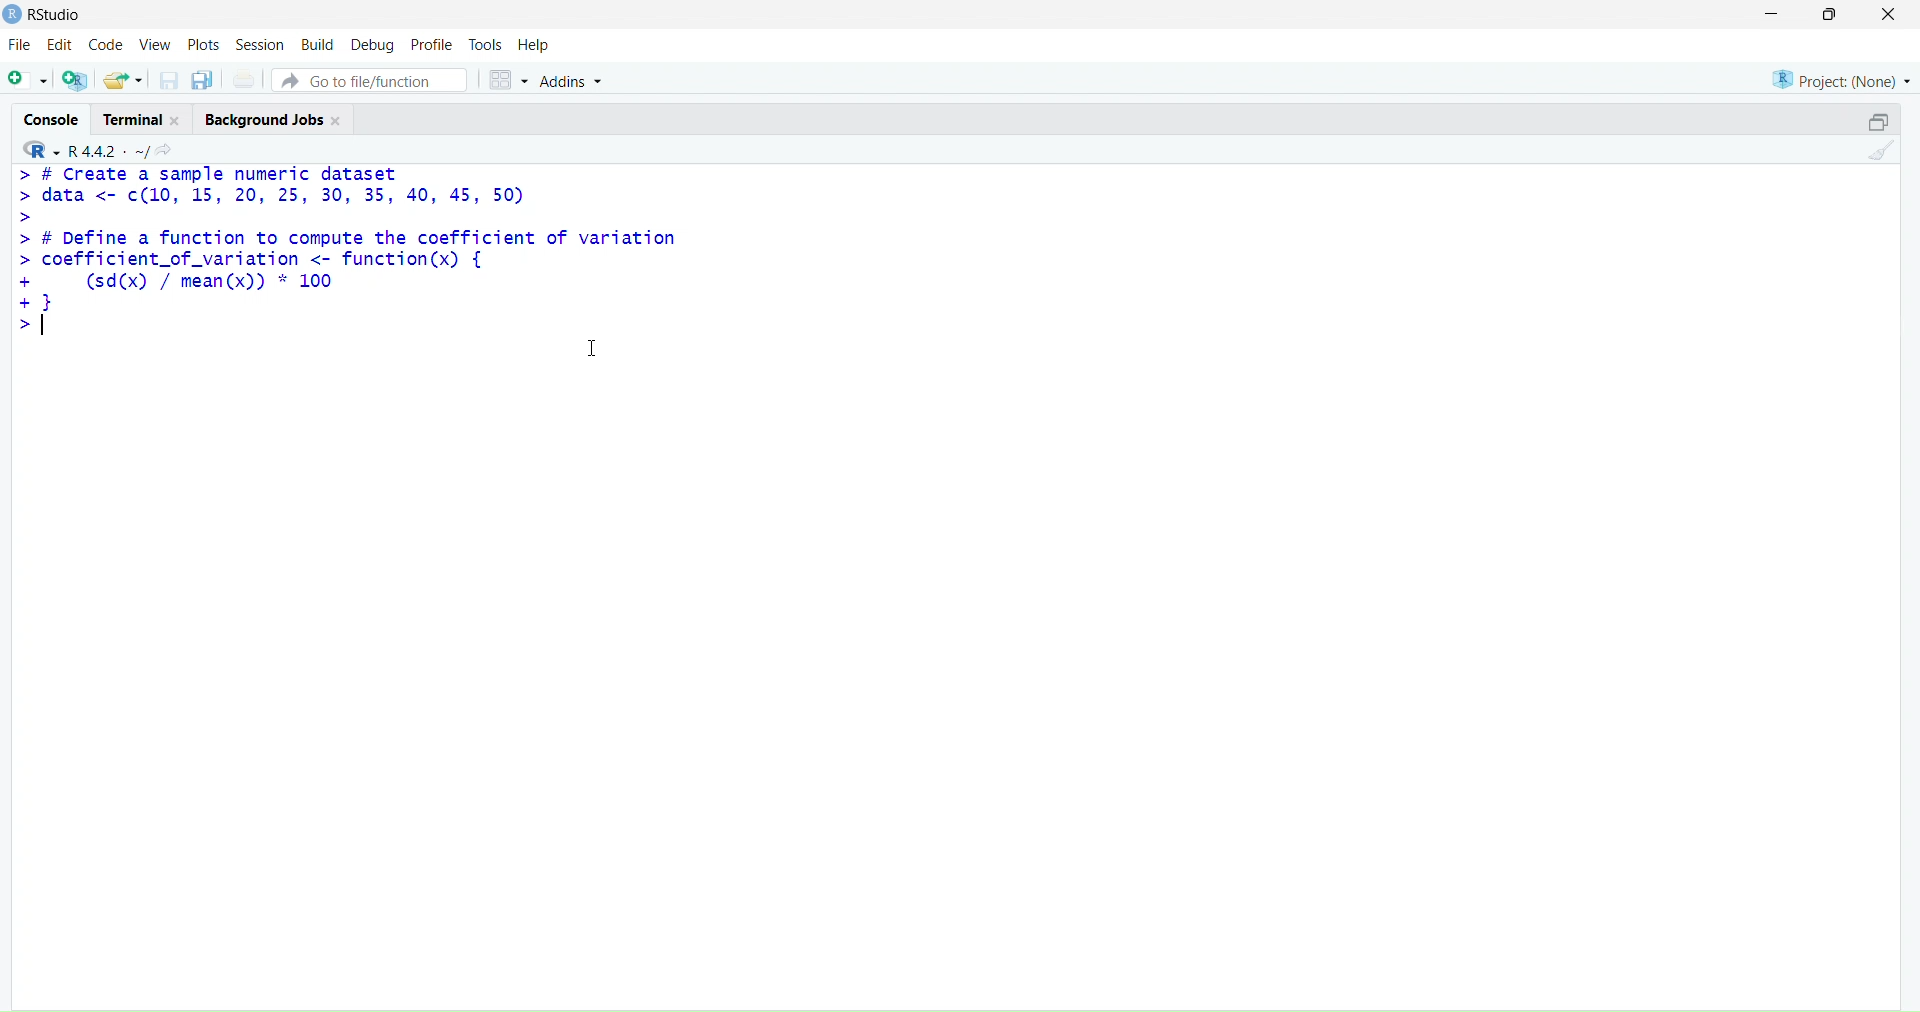 This screenshot has height=1012, width=1920. I want to click on R 4.4.2 ~/, so click(108, 151).